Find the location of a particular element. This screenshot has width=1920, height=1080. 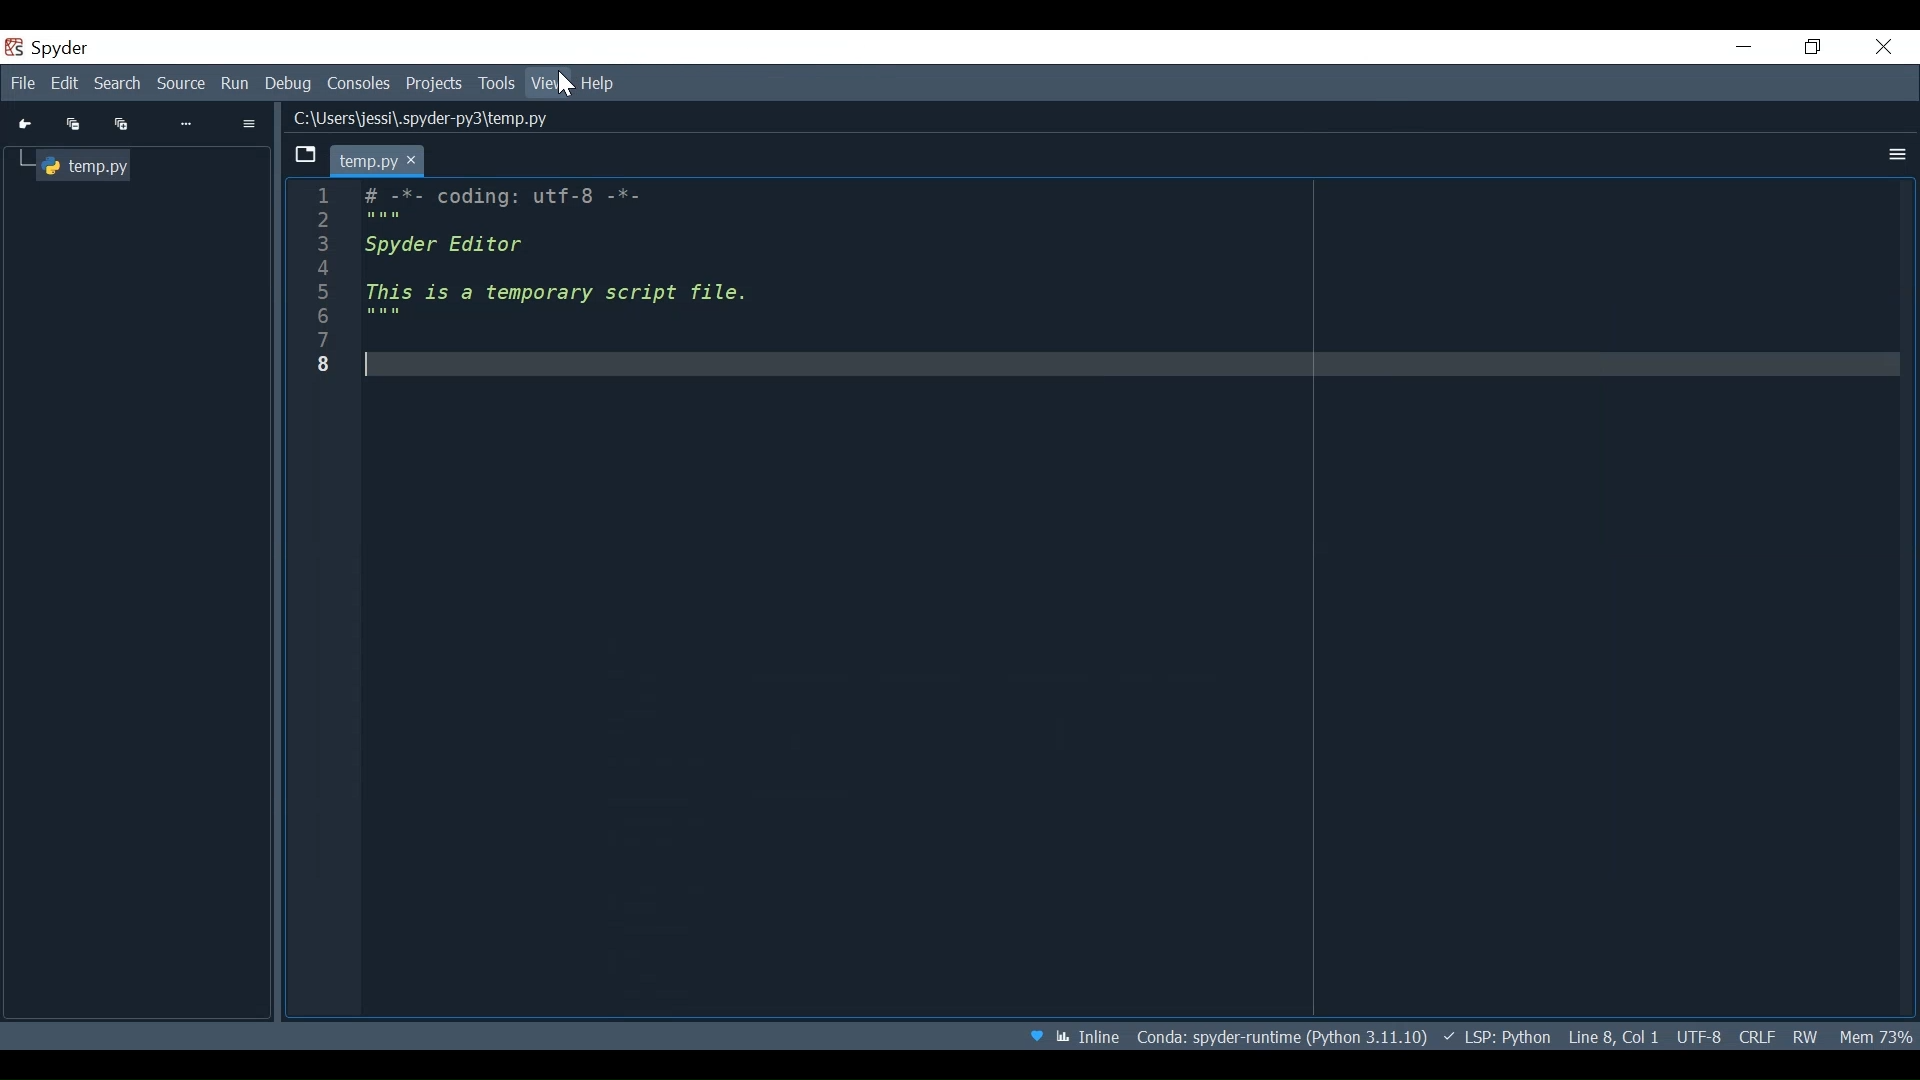

Close is located at coordinates (1886, 47).